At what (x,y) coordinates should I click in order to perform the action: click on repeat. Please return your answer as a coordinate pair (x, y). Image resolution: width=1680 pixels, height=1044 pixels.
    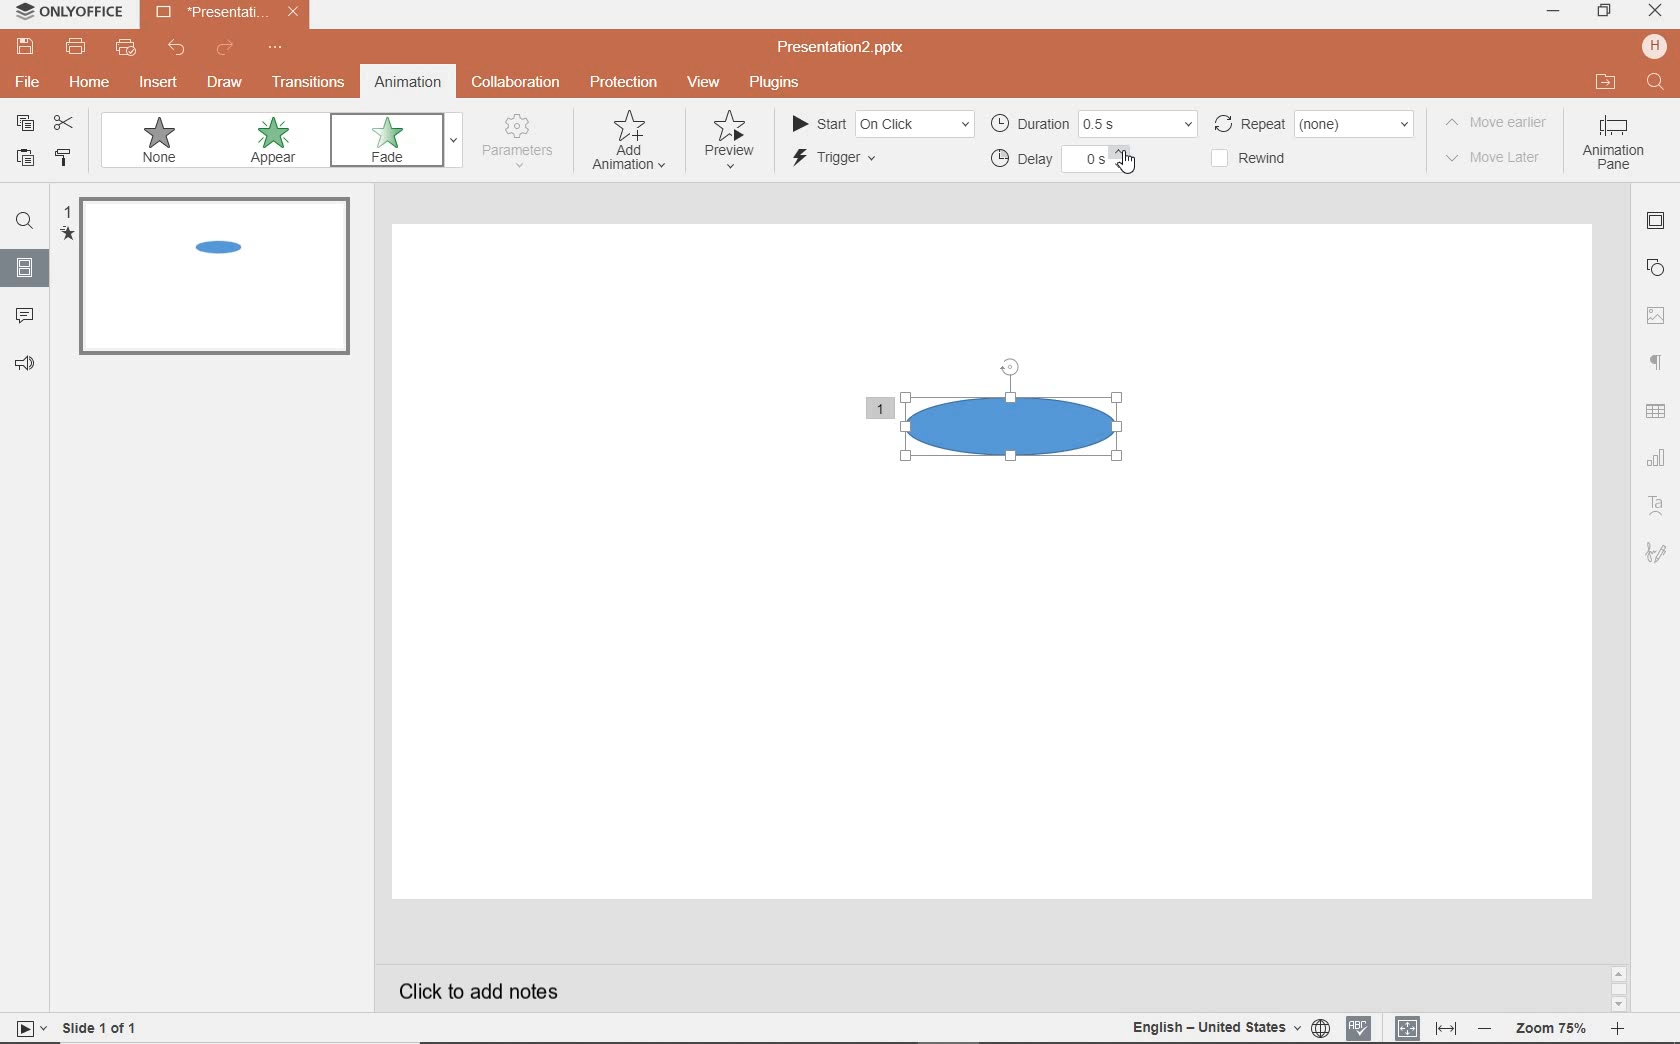
    Looking at the image, I should click on (1314, 123).